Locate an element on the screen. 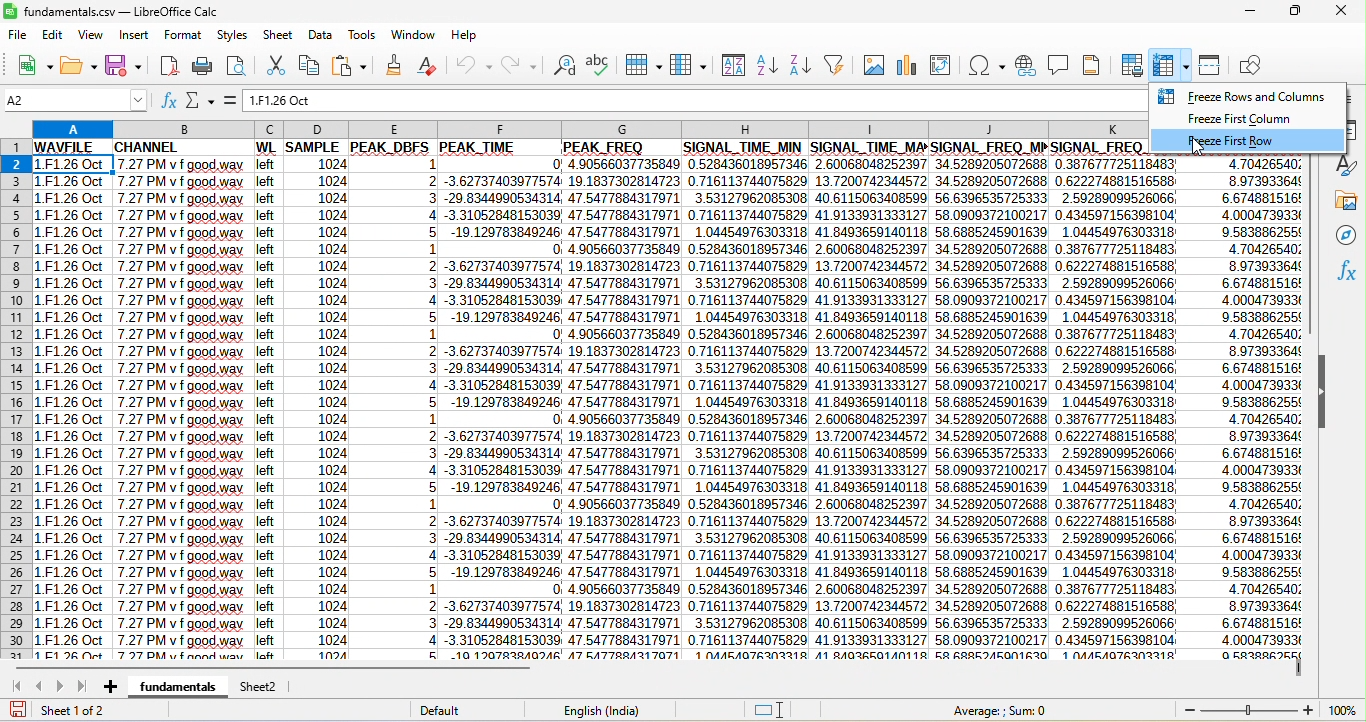 This screenshot has width=1366, height=722. data is located at coordinates (321, 37).